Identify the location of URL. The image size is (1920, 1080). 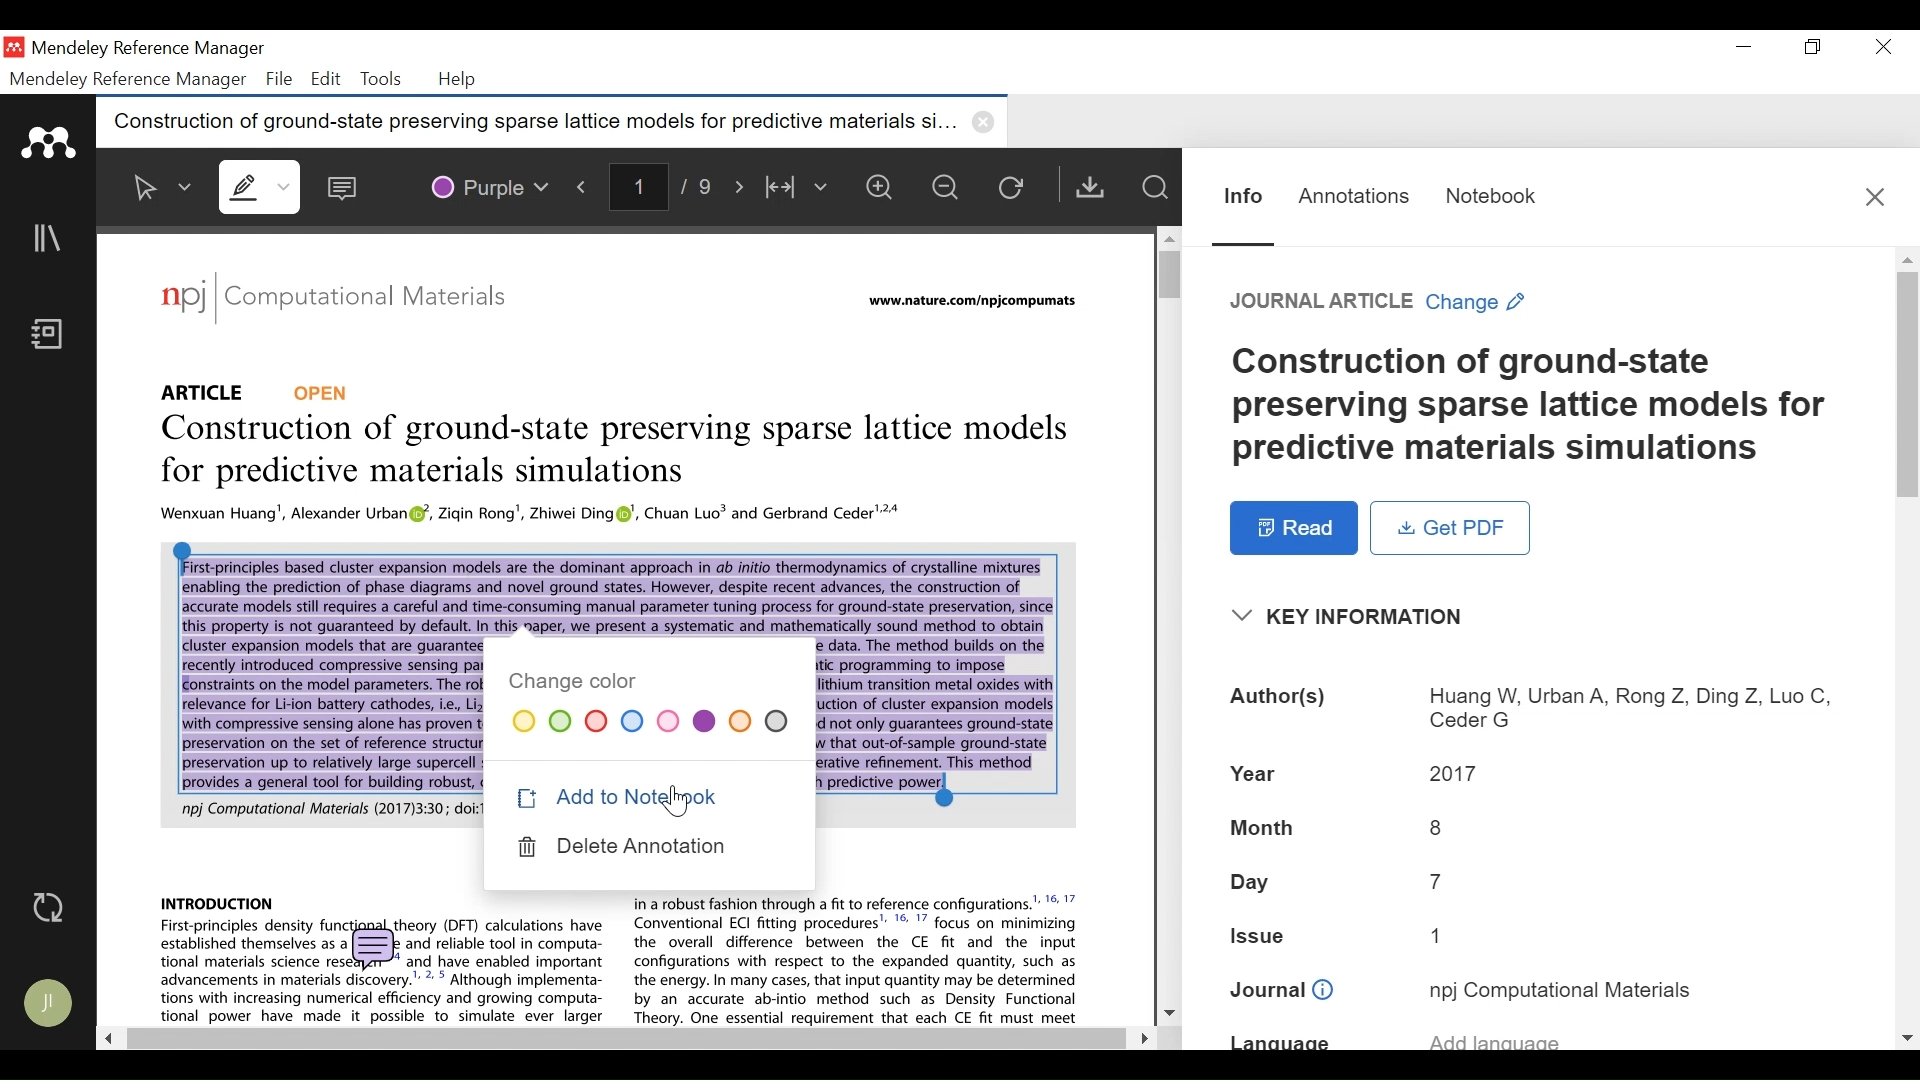
(976, 302).